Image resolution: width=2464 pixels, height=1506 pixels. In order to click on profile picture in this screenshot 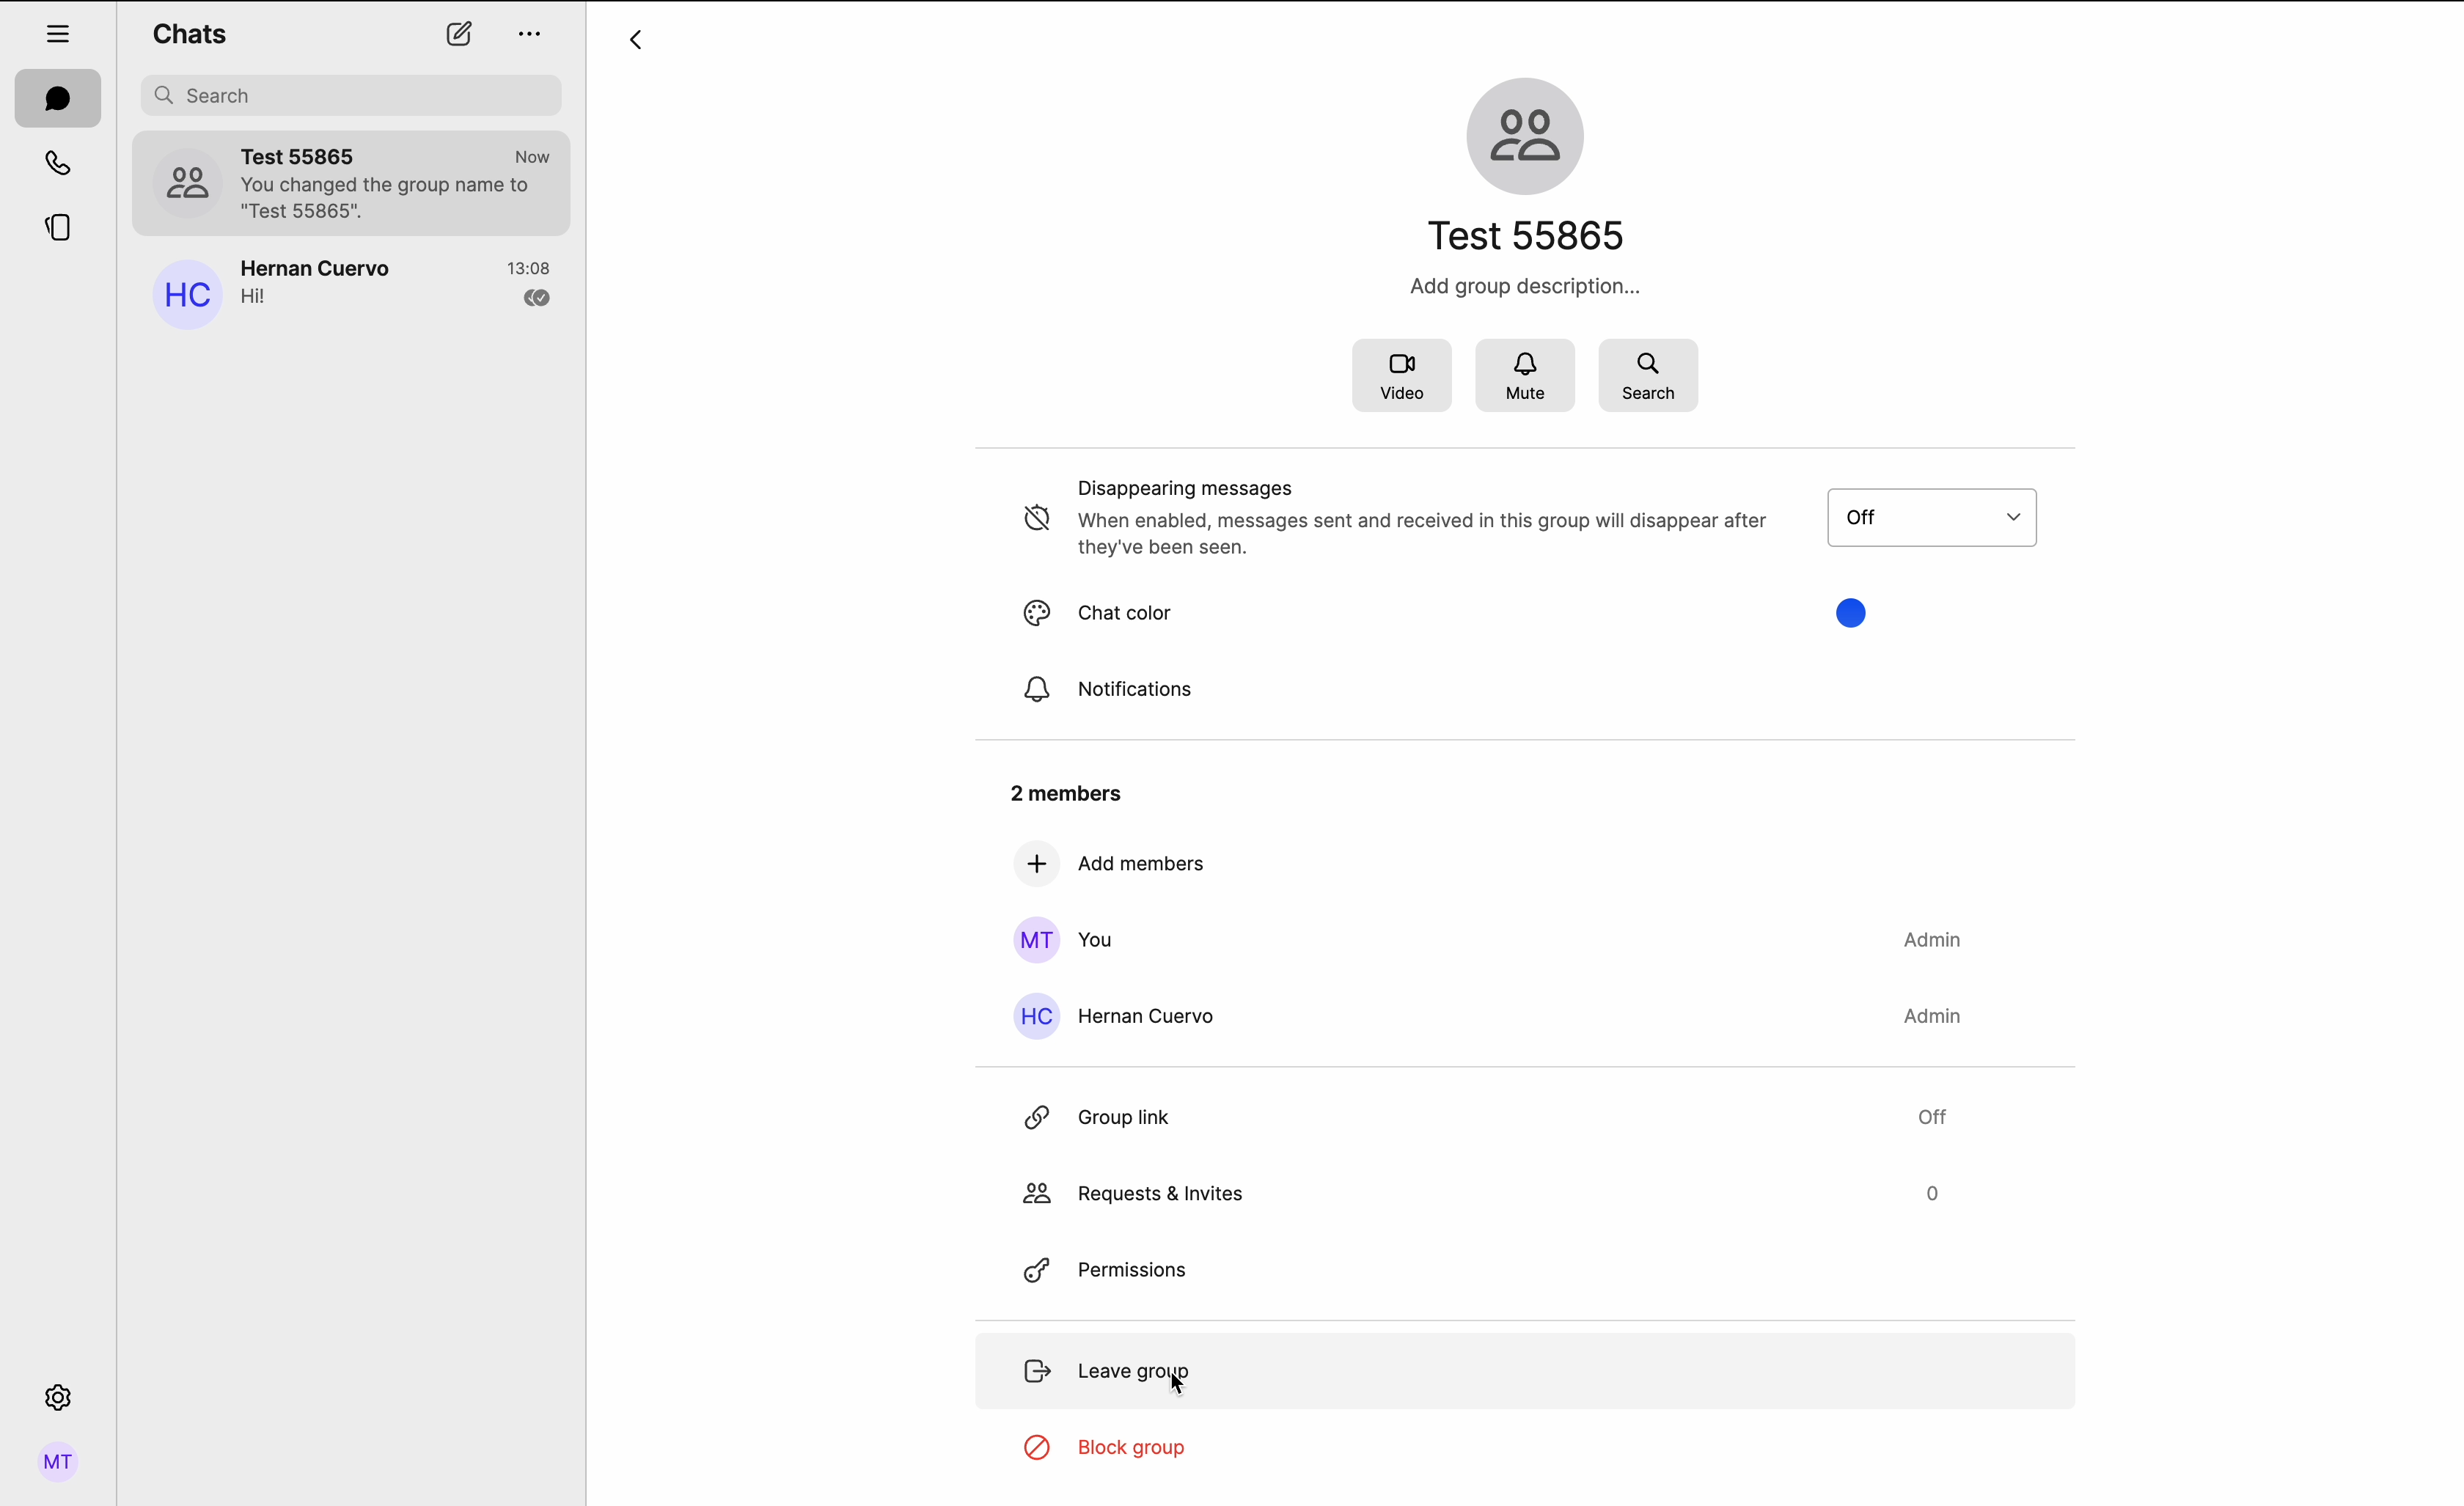, I will do `click(185, 180)`.